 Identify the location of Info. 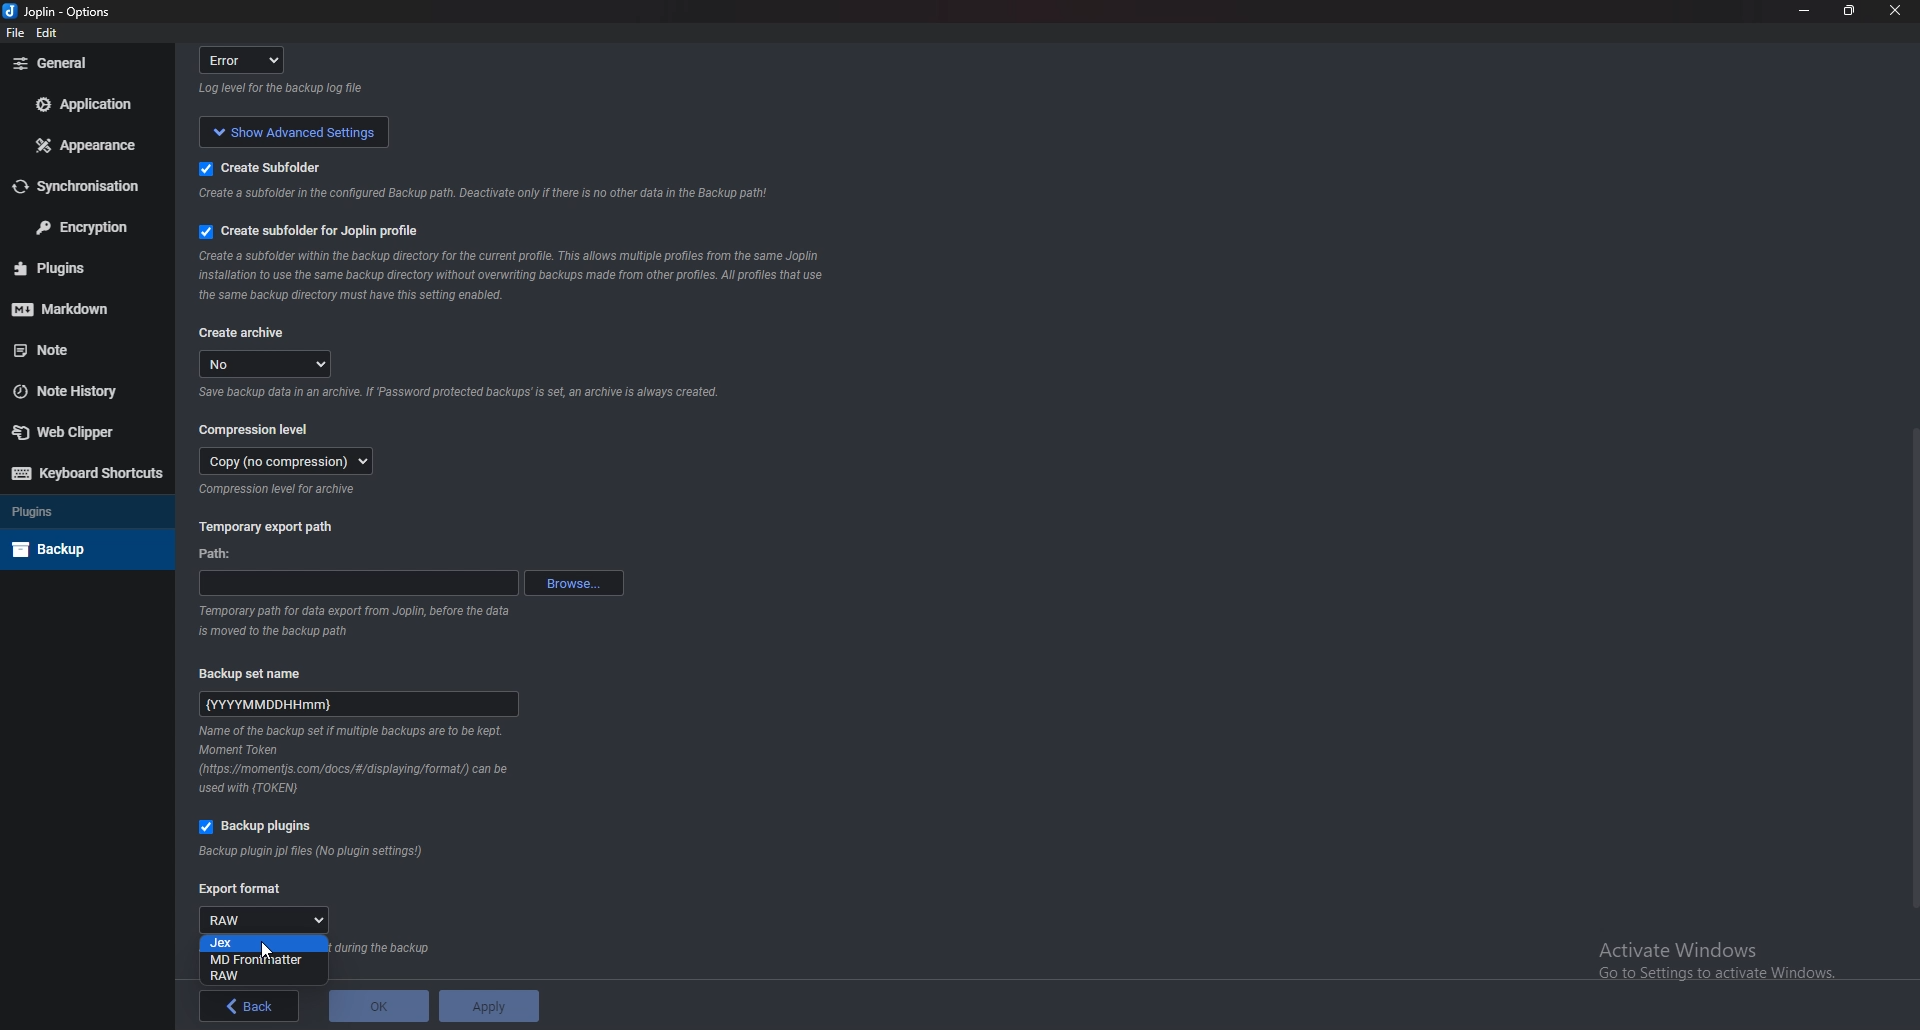
(313, 852).